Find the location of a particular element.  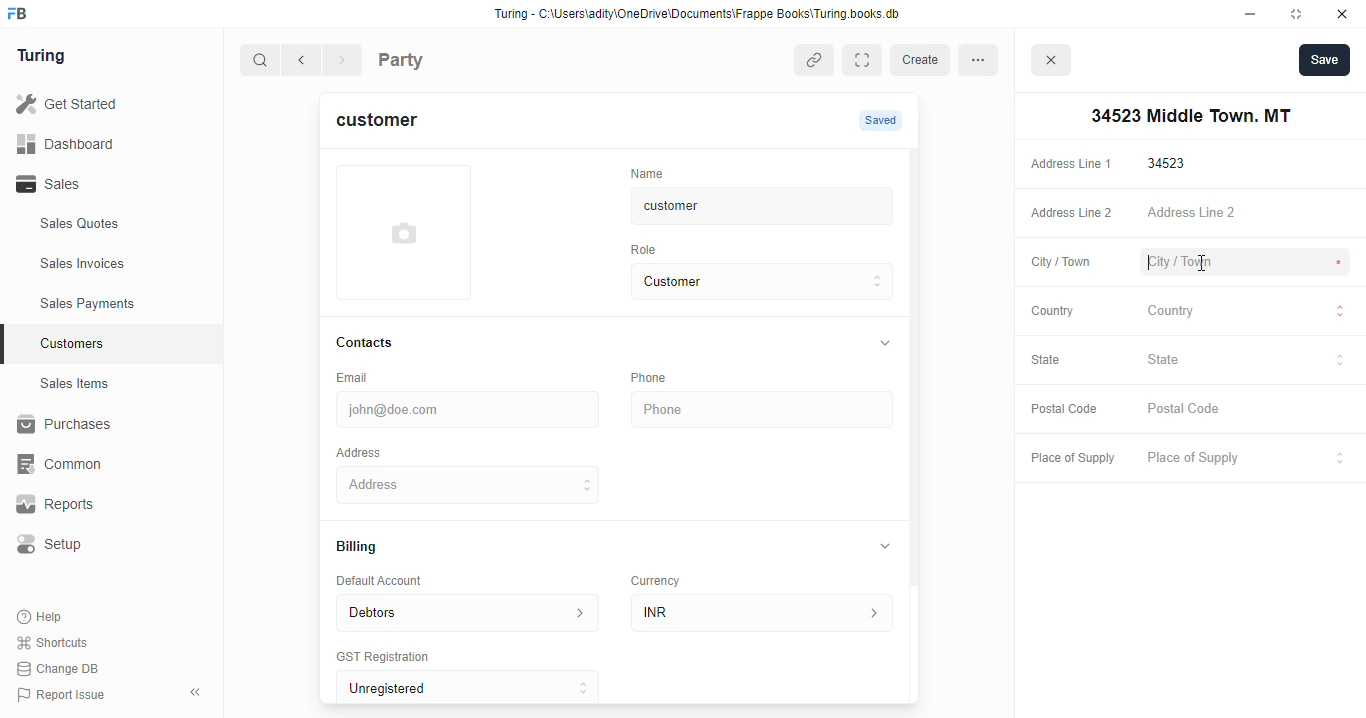

Reports is located at coordinates (91, 505).